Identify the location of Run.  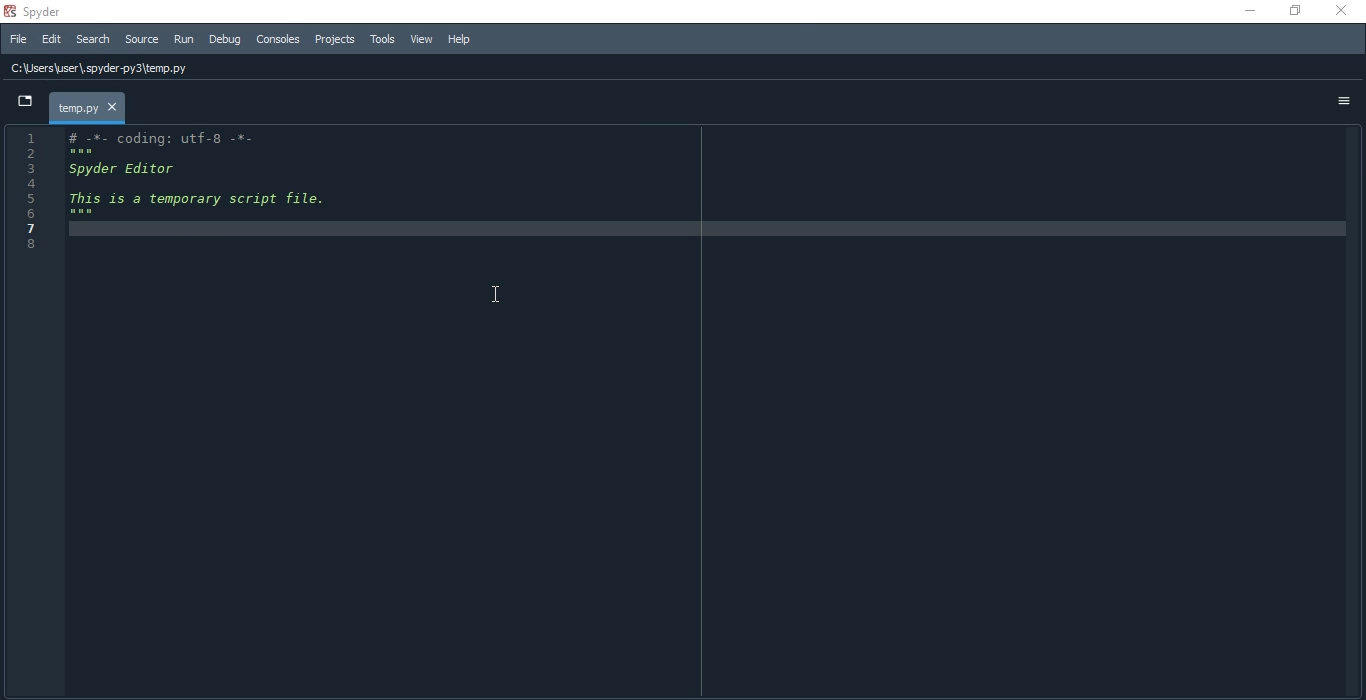
(182, 40).